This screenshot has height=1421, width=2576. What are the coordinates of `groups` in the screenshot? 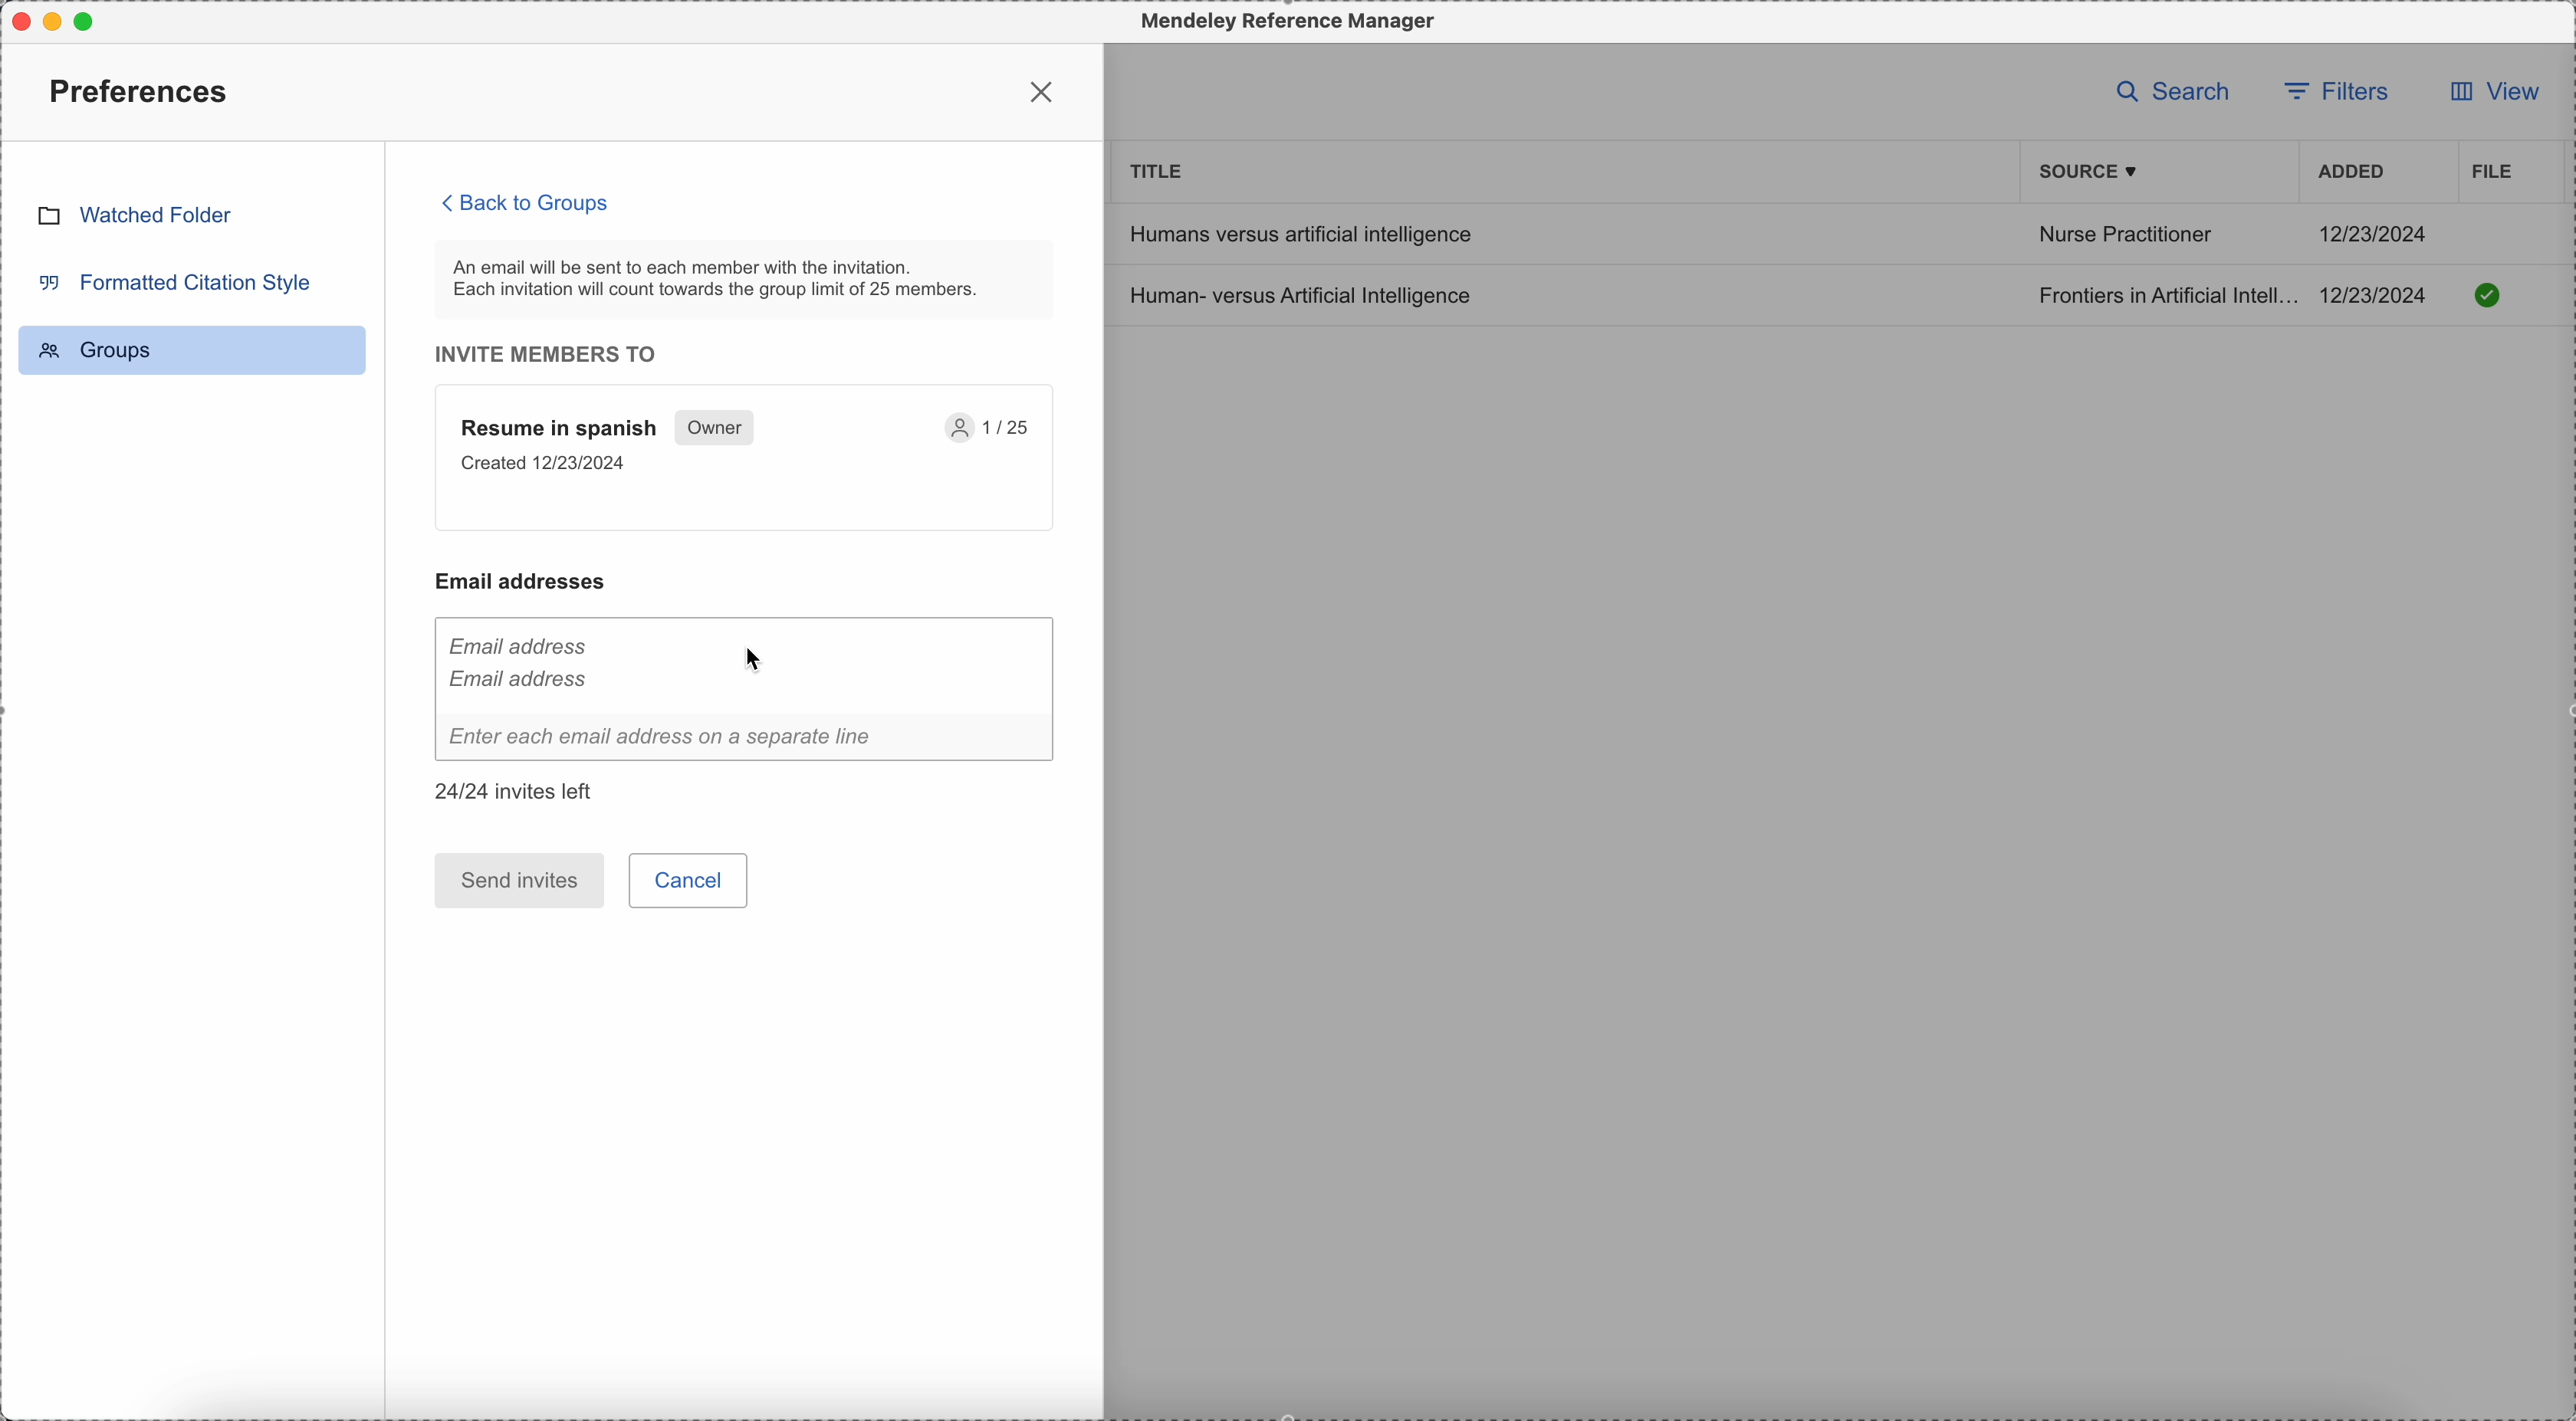 It's located at (192, 350).